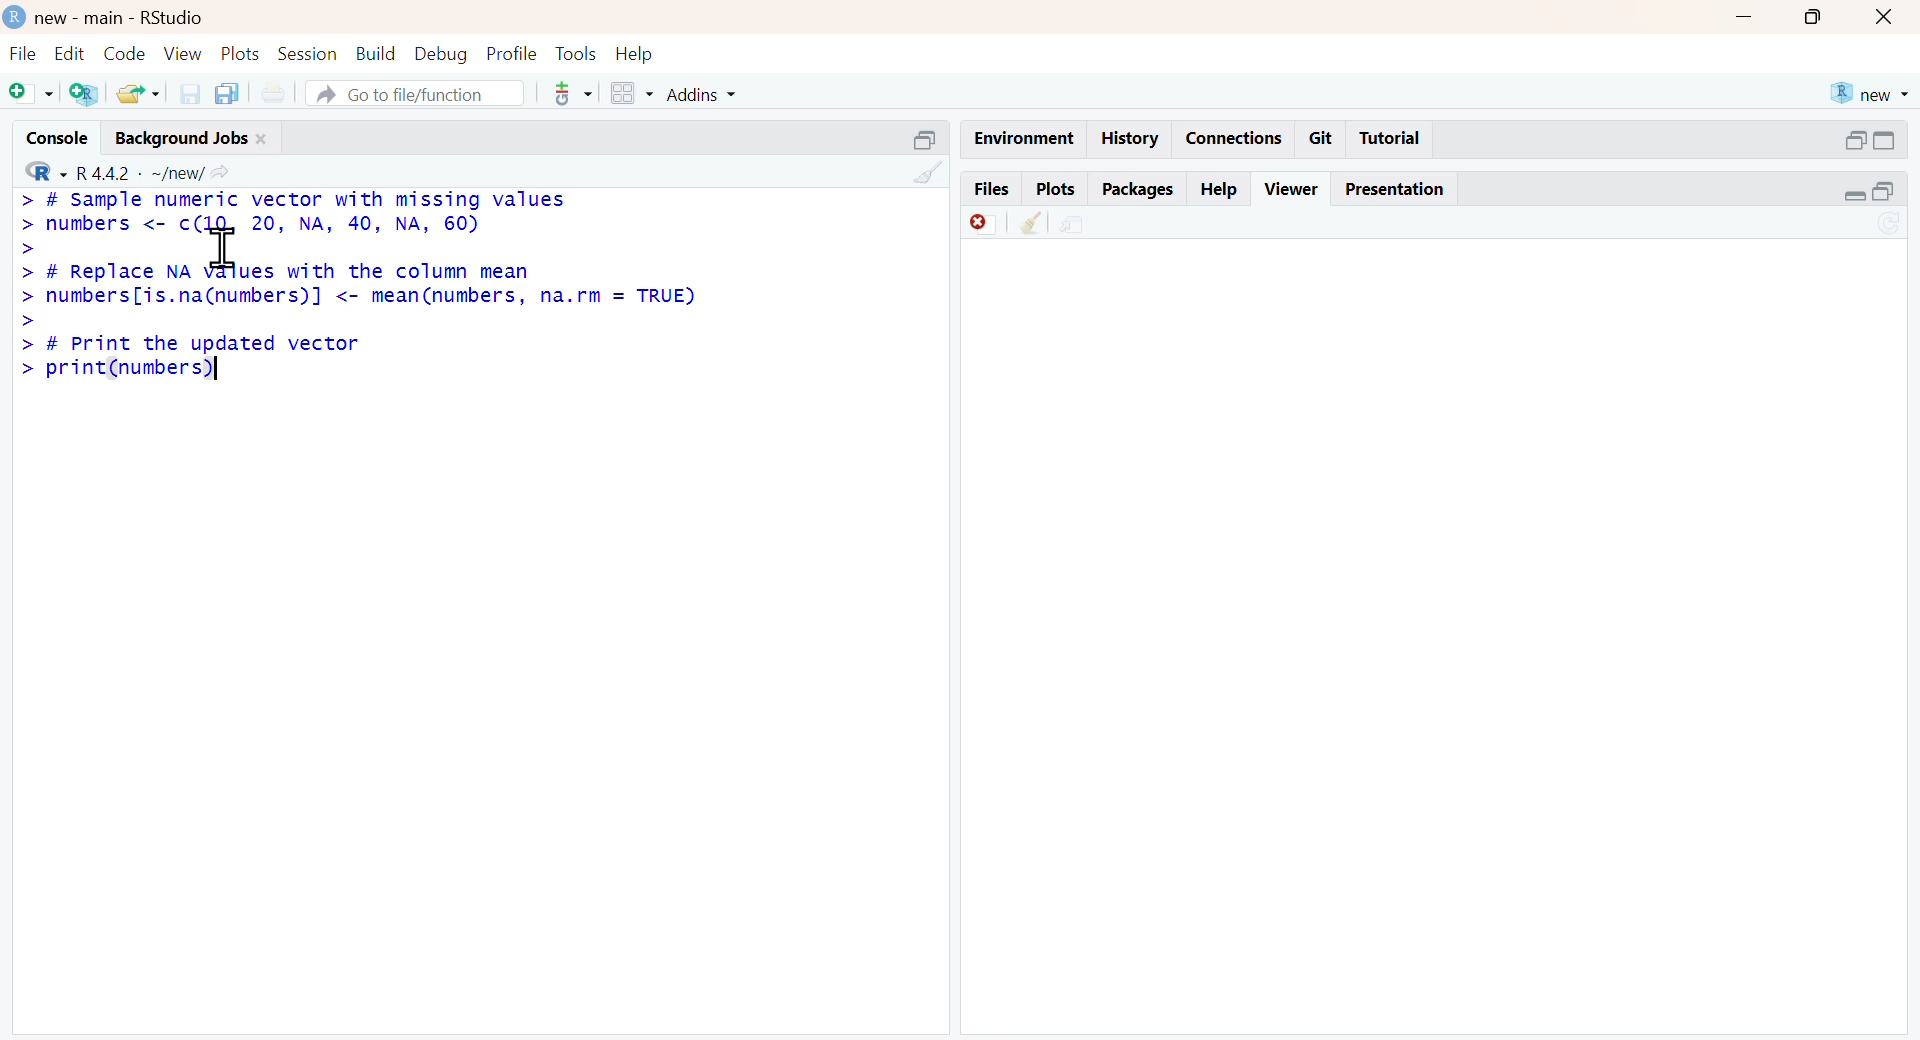  I want to click on grid, so click(634, 92).